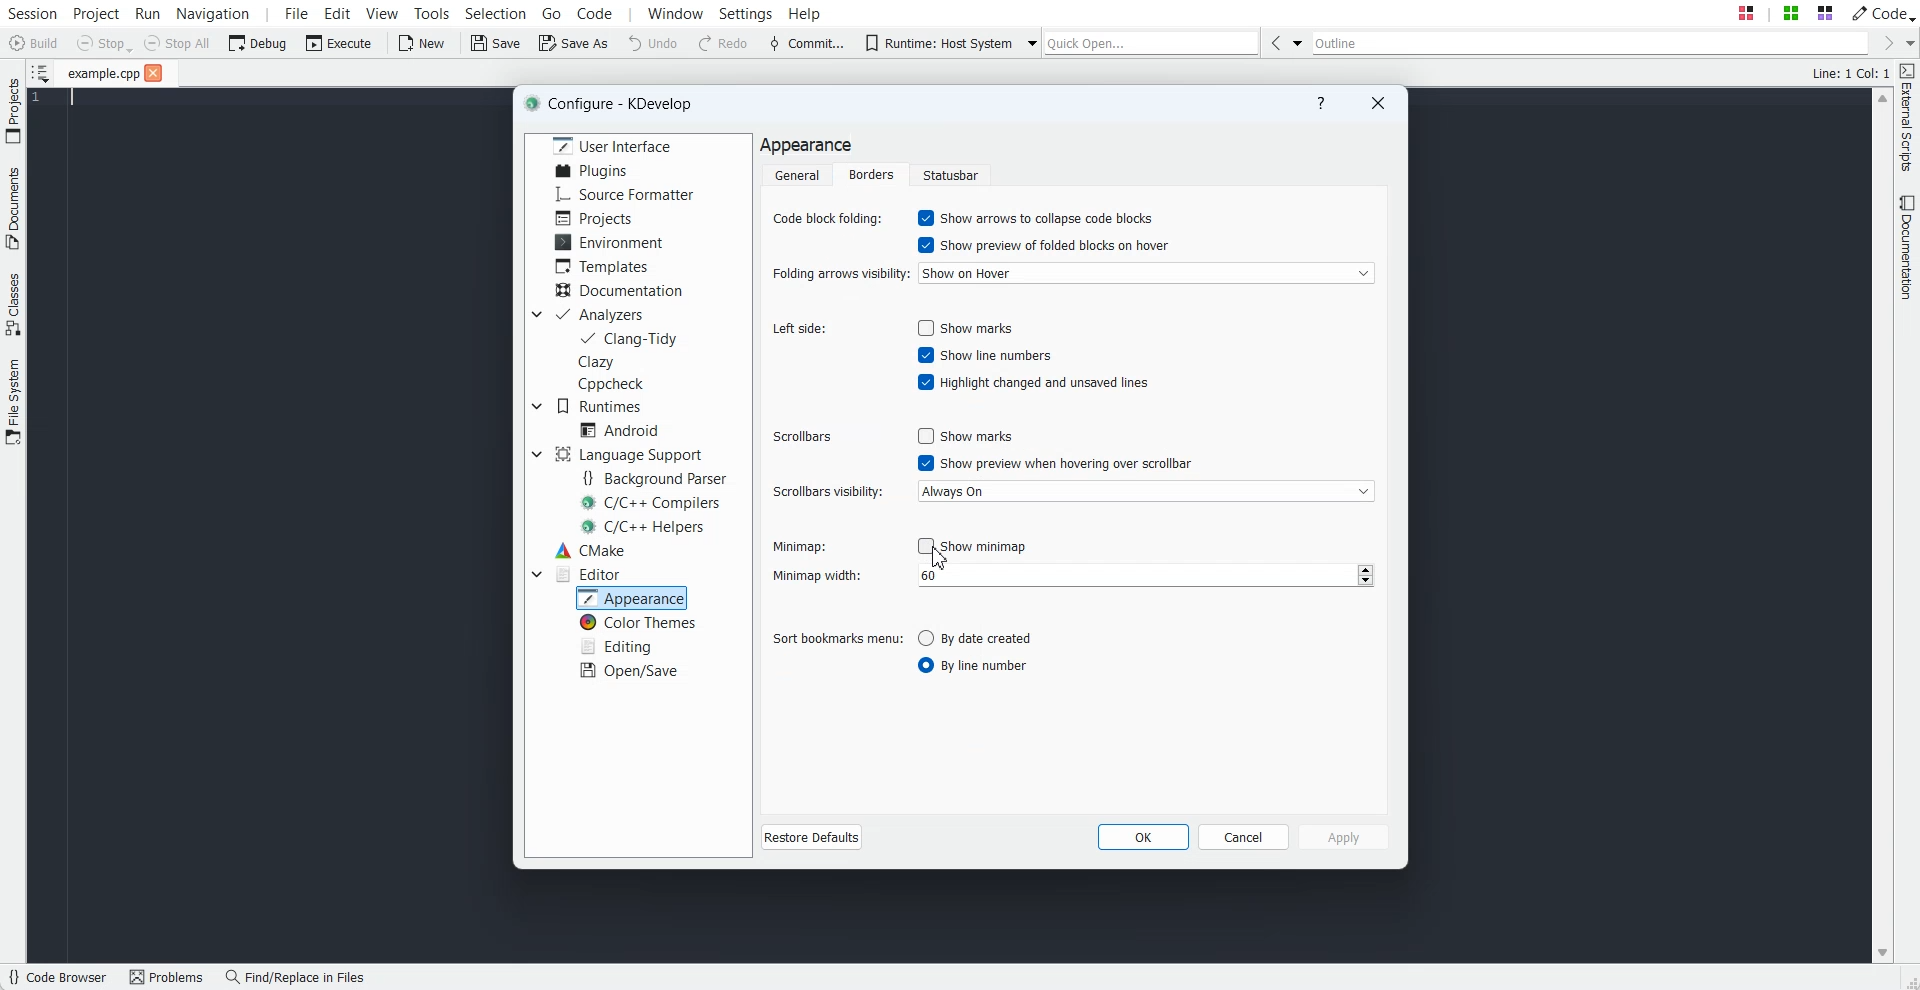 The width and height of the screenshot is (1920, 990). What do you see at coordinates (337, 13) in the screenshot?
I see `Edit` at bounding box center [337, 13].